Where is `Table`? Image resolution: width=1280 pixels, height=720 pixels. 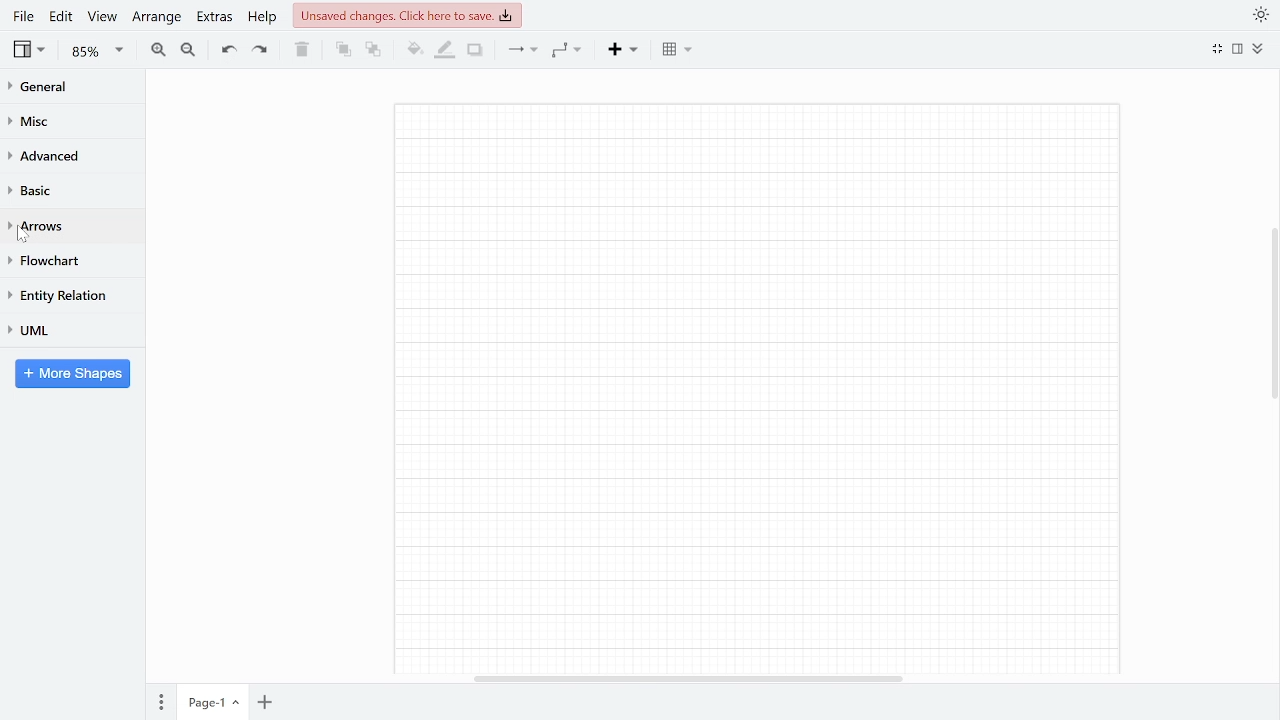
Table is located at coordinates (677, 51).